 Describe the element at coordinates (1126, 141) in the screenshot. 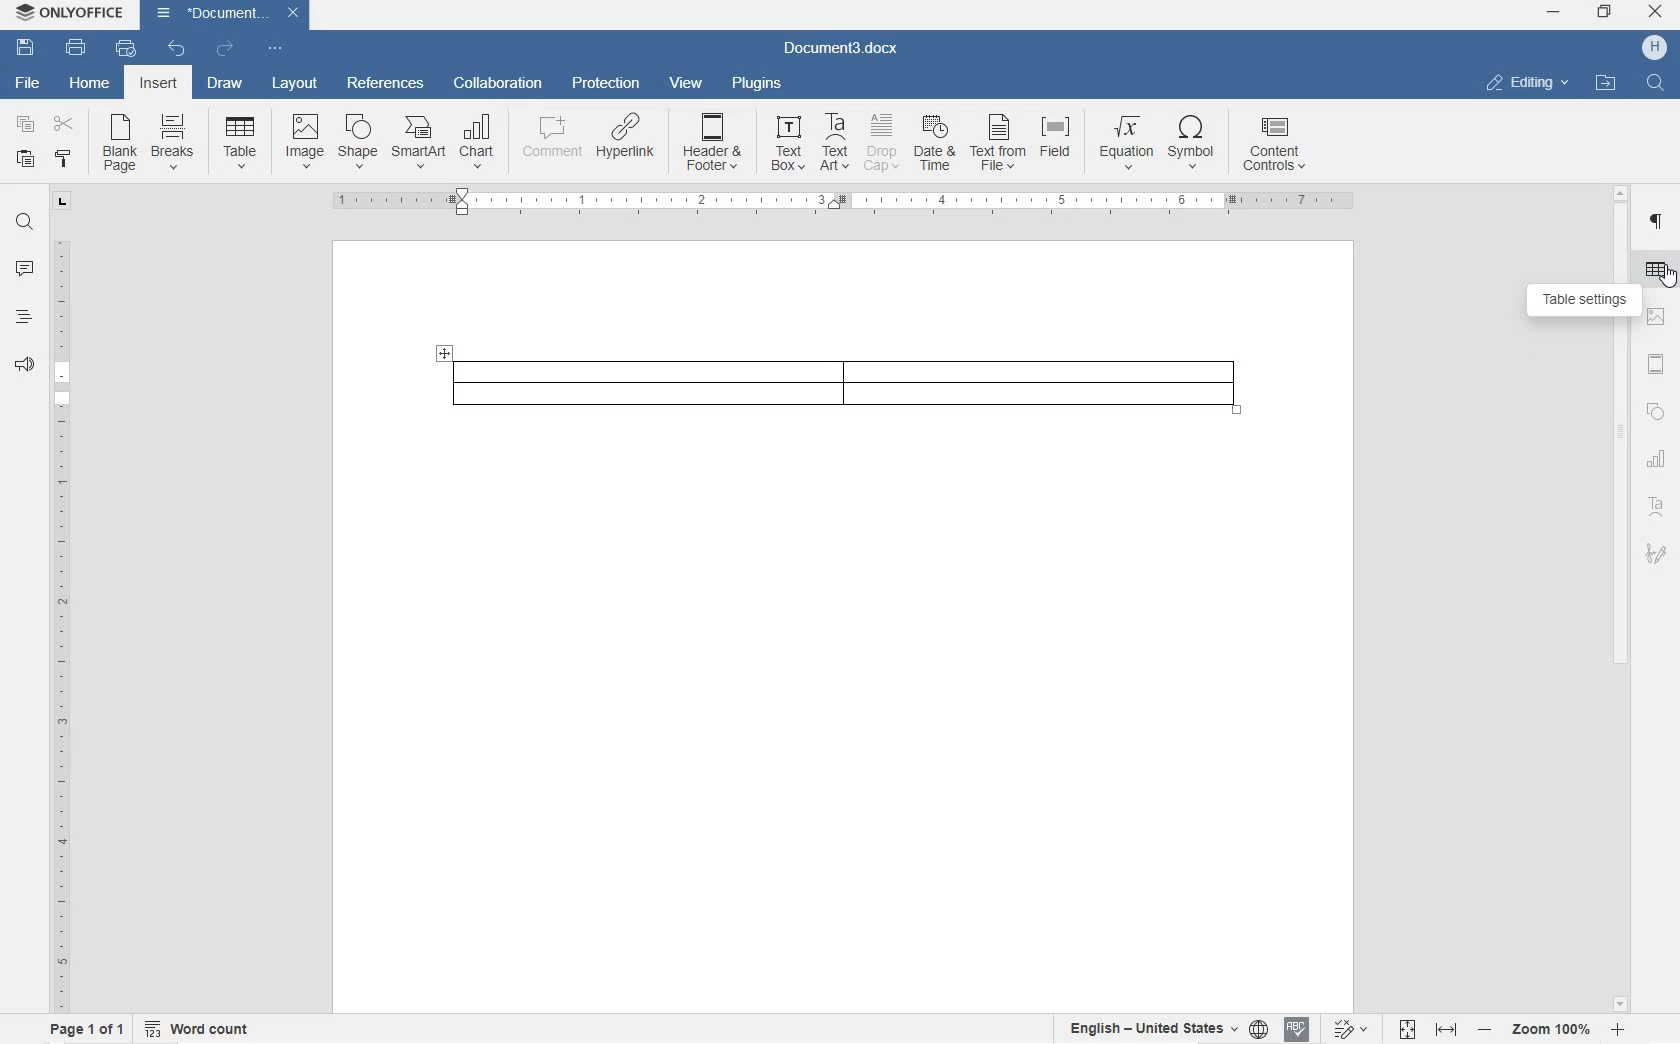

I see `Equation` at that location.